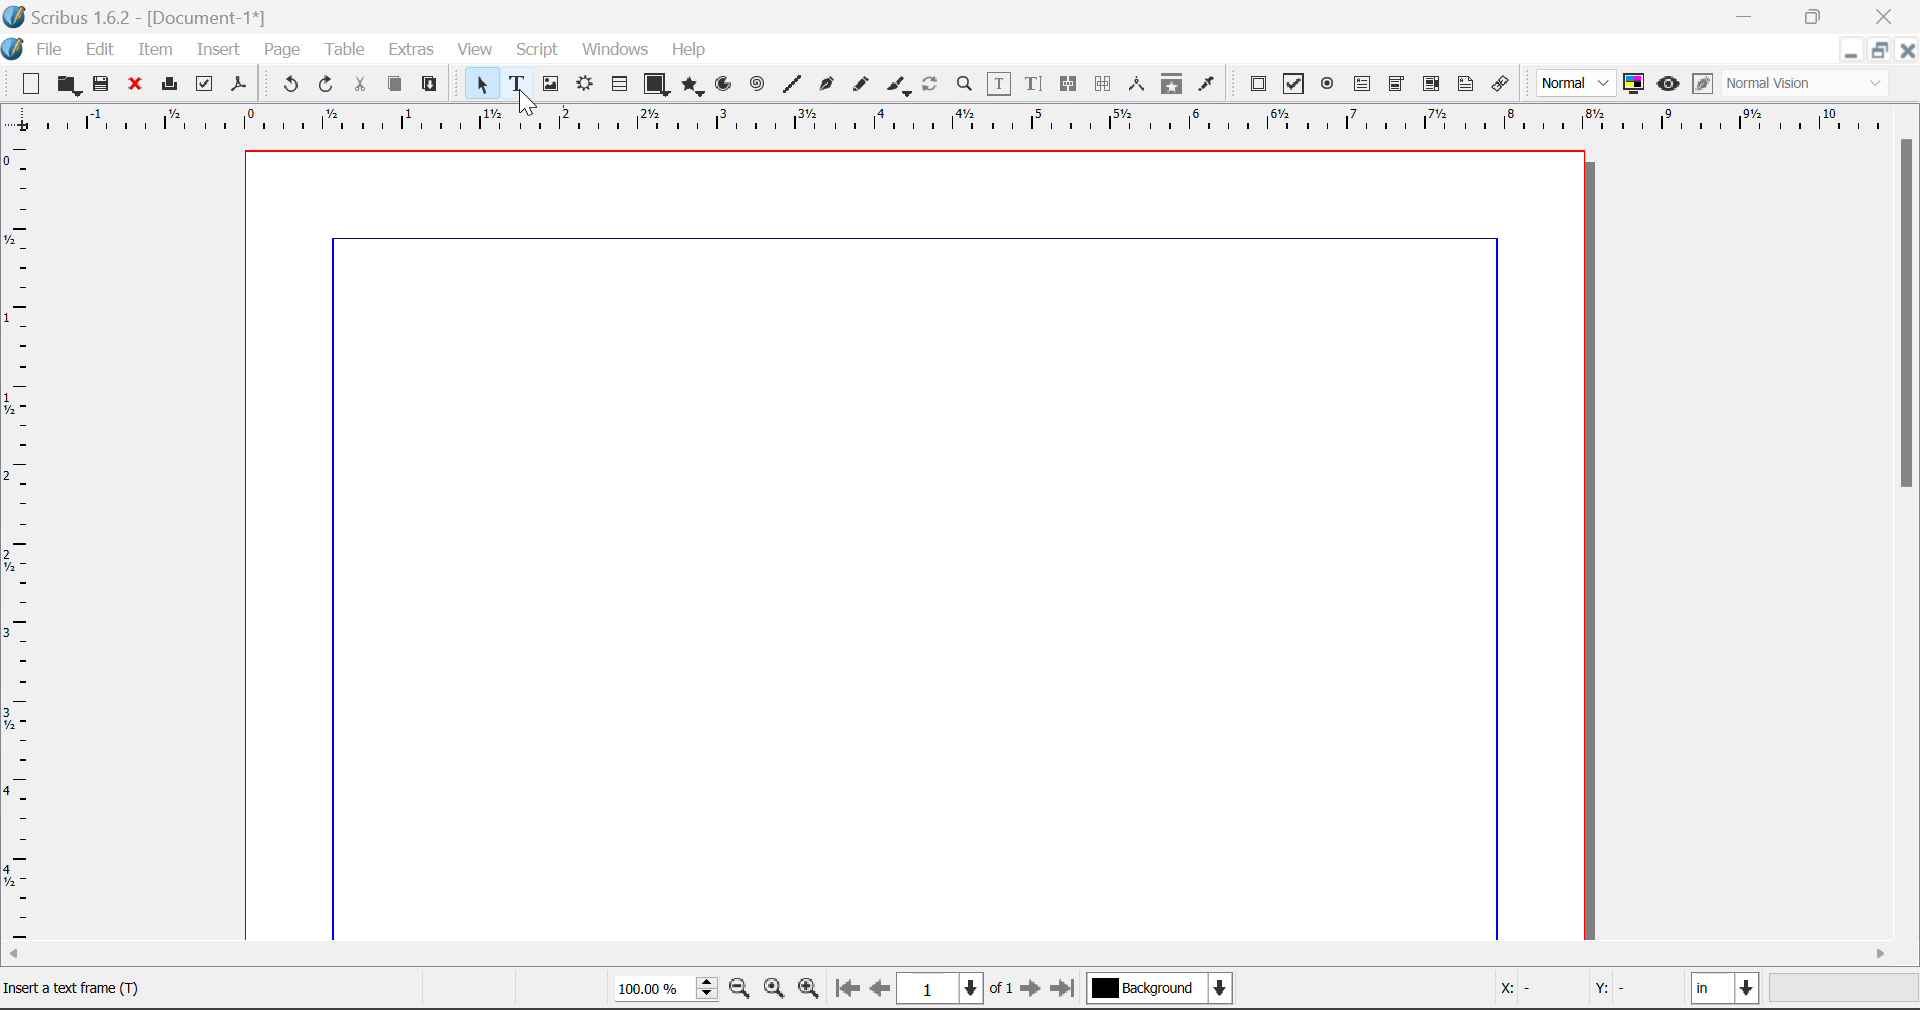 The width and height of the screenshot is (1920, 1010). Describe the element at coordinates (1429, 84) in the screenshot. I see `Pdf Listbox` at that location.